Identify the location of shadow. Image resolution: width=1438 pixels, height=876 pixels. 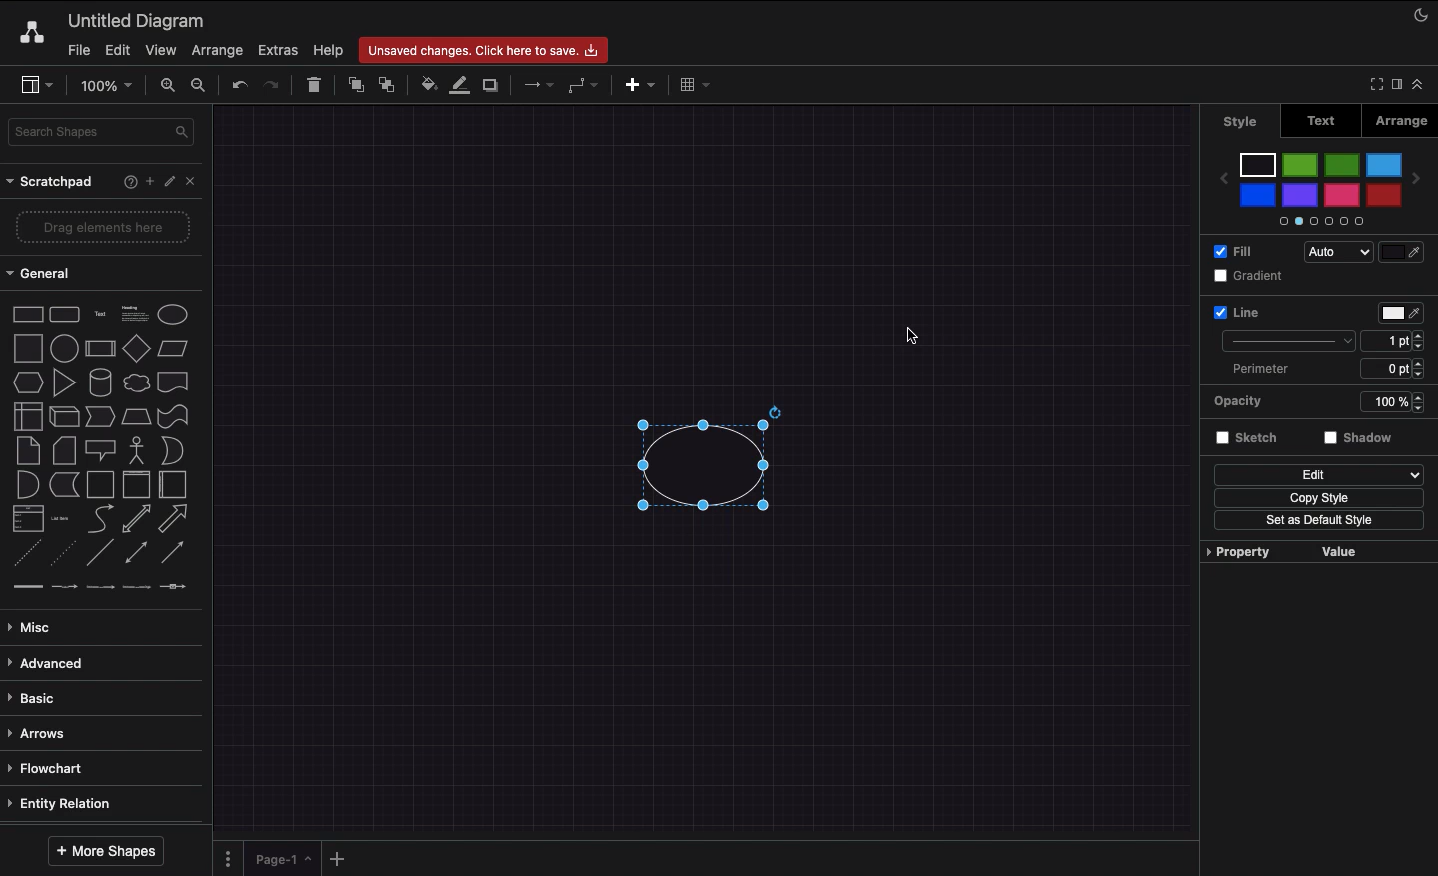
(1360, 436).